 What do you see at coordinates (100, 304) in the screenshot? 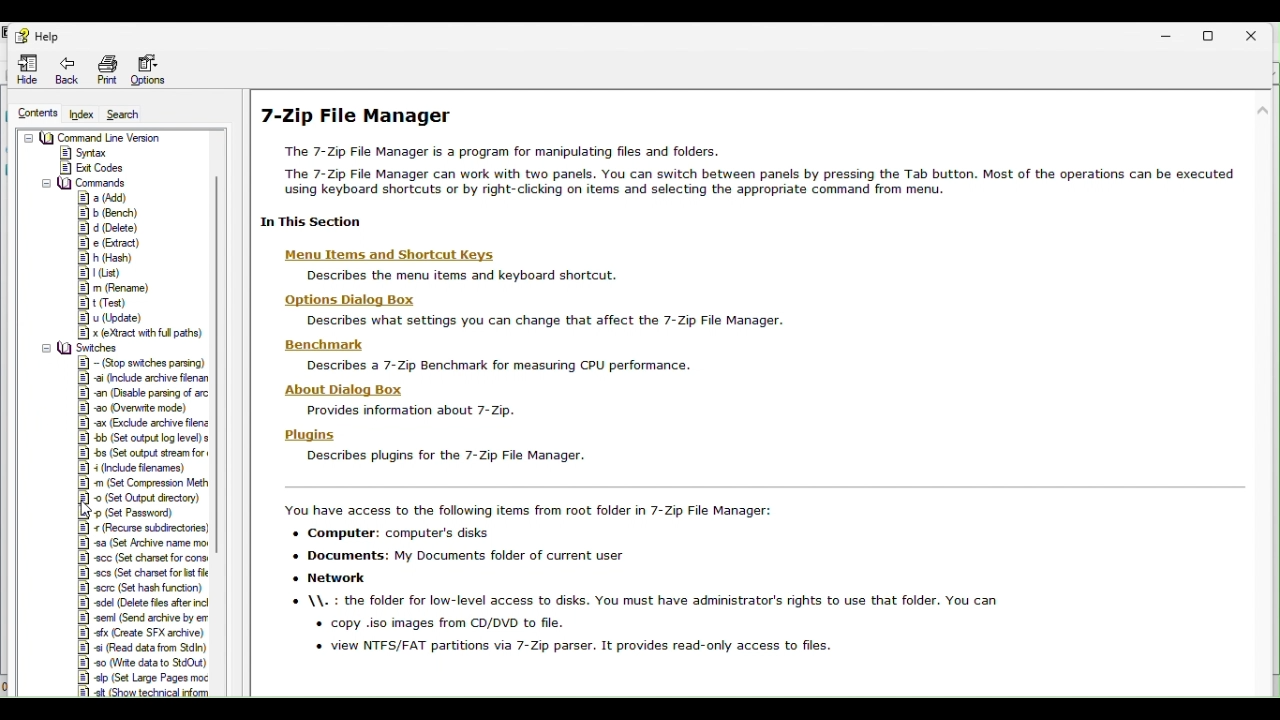
I see `Test` at bounding box center [100, 304].